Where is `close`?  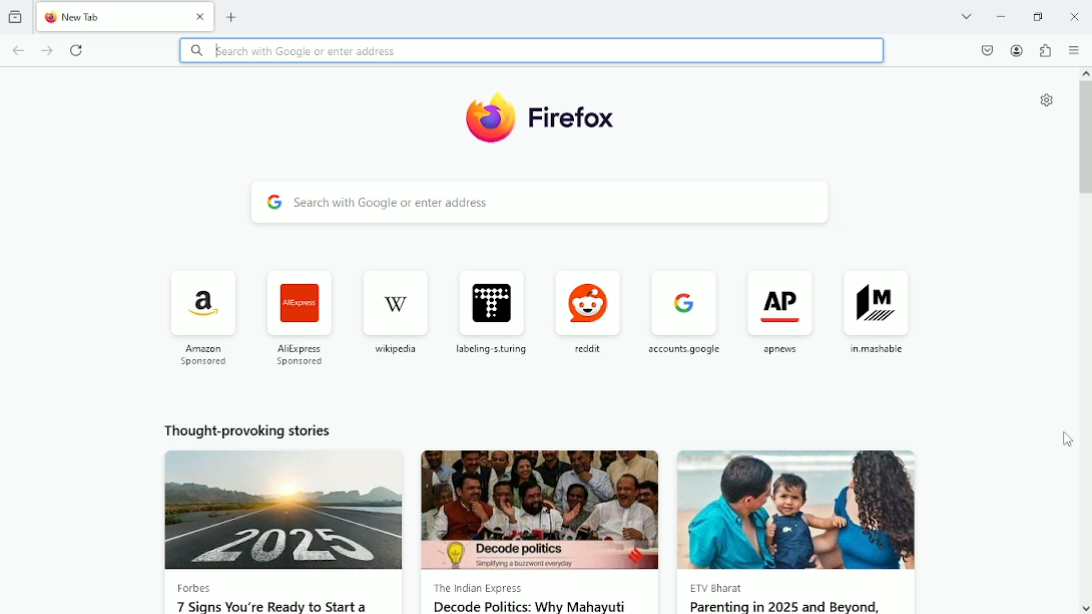
close is located at coordinates (201, 15).